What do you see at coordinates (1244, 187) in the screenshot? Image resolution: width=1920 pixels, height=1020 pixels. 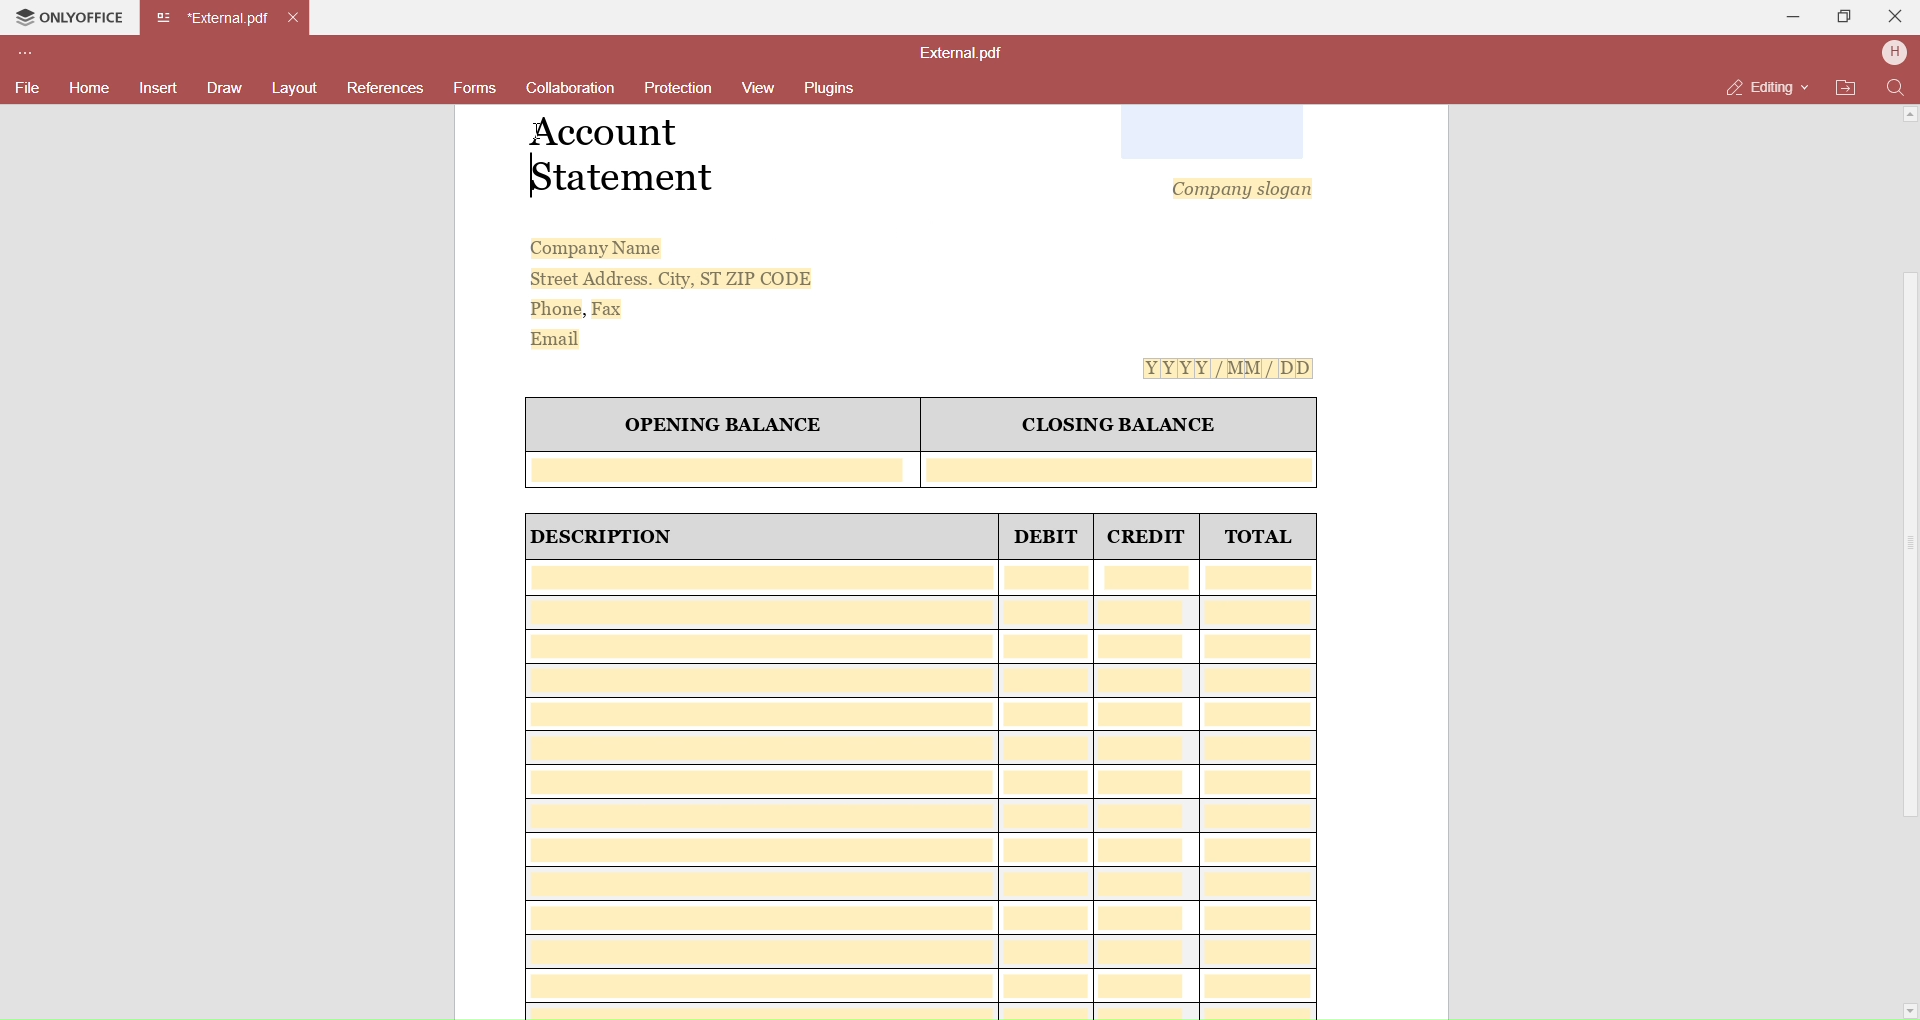 I see `Company slogan` at bounding box center [1244, 187].